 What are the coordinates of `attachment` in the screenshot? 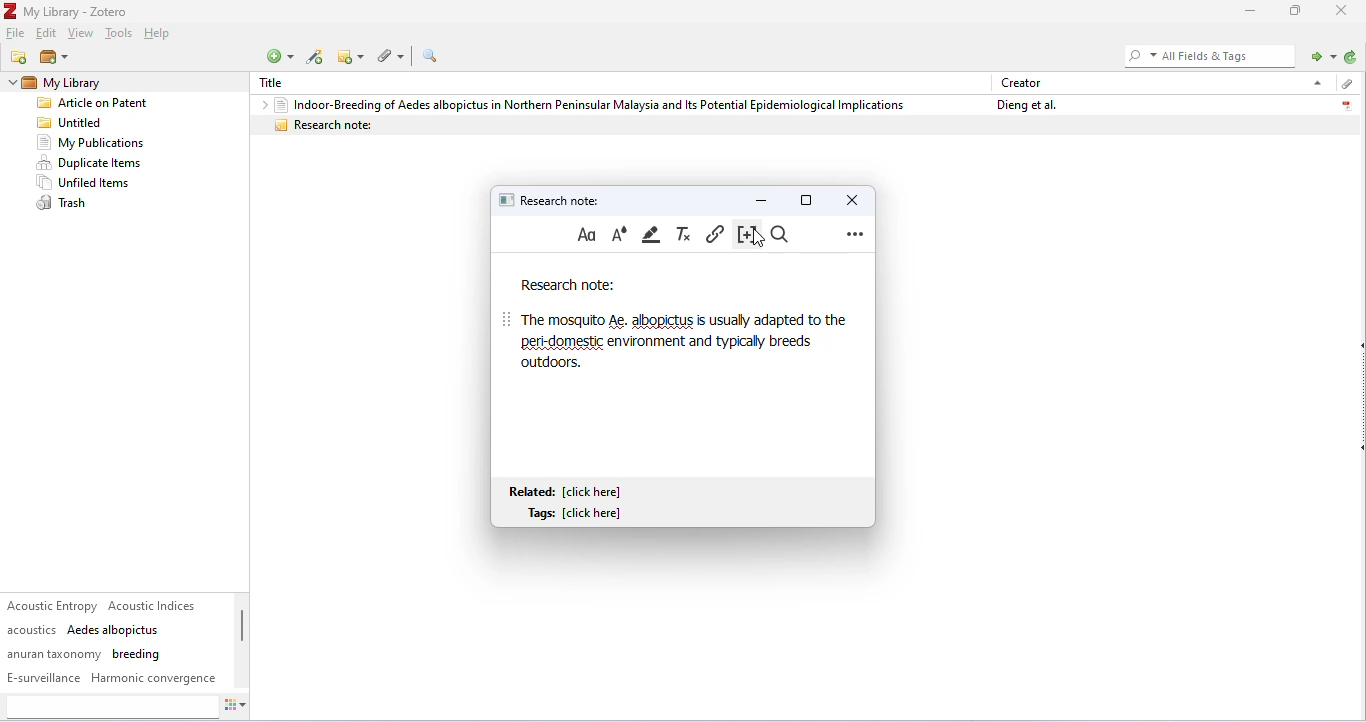 It's located at (394, 55).